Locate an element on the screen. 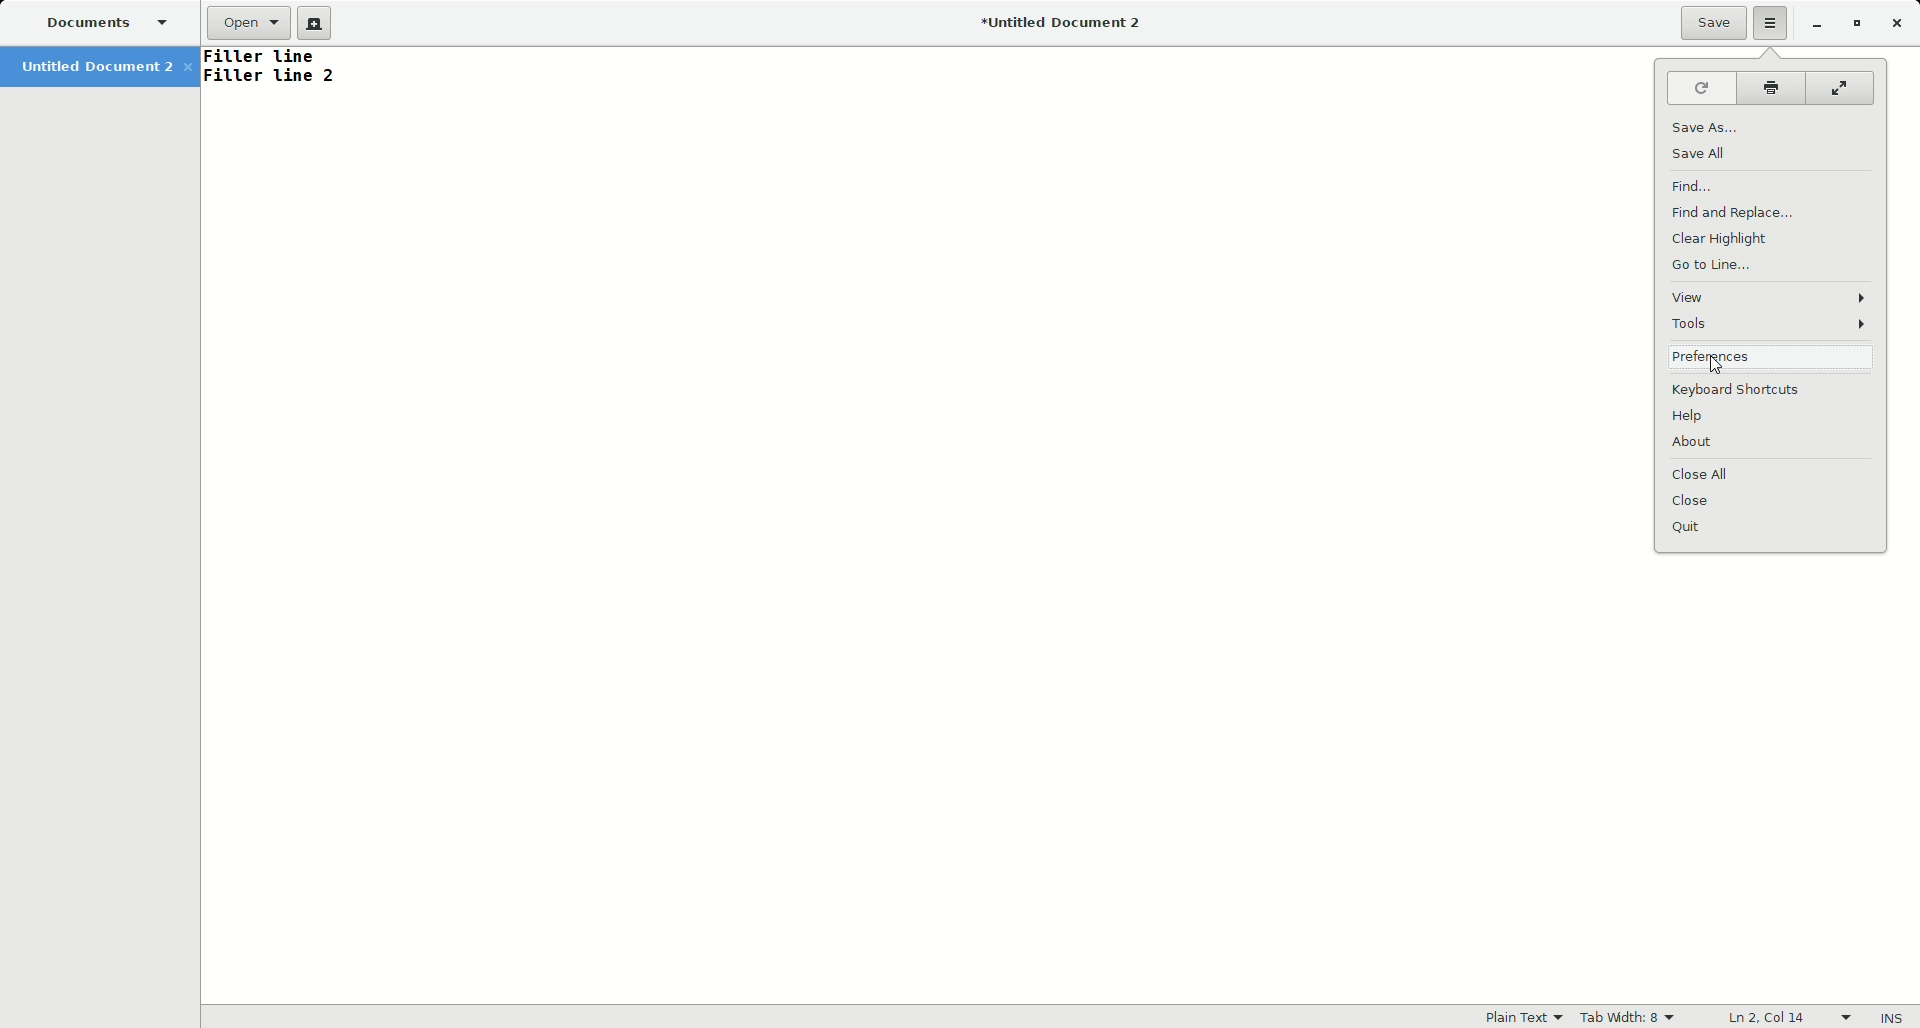 Image resolution: width=1920 pixels, height=1028 pixels. Untitled Document 2 is located at coordinates (1052, 25).